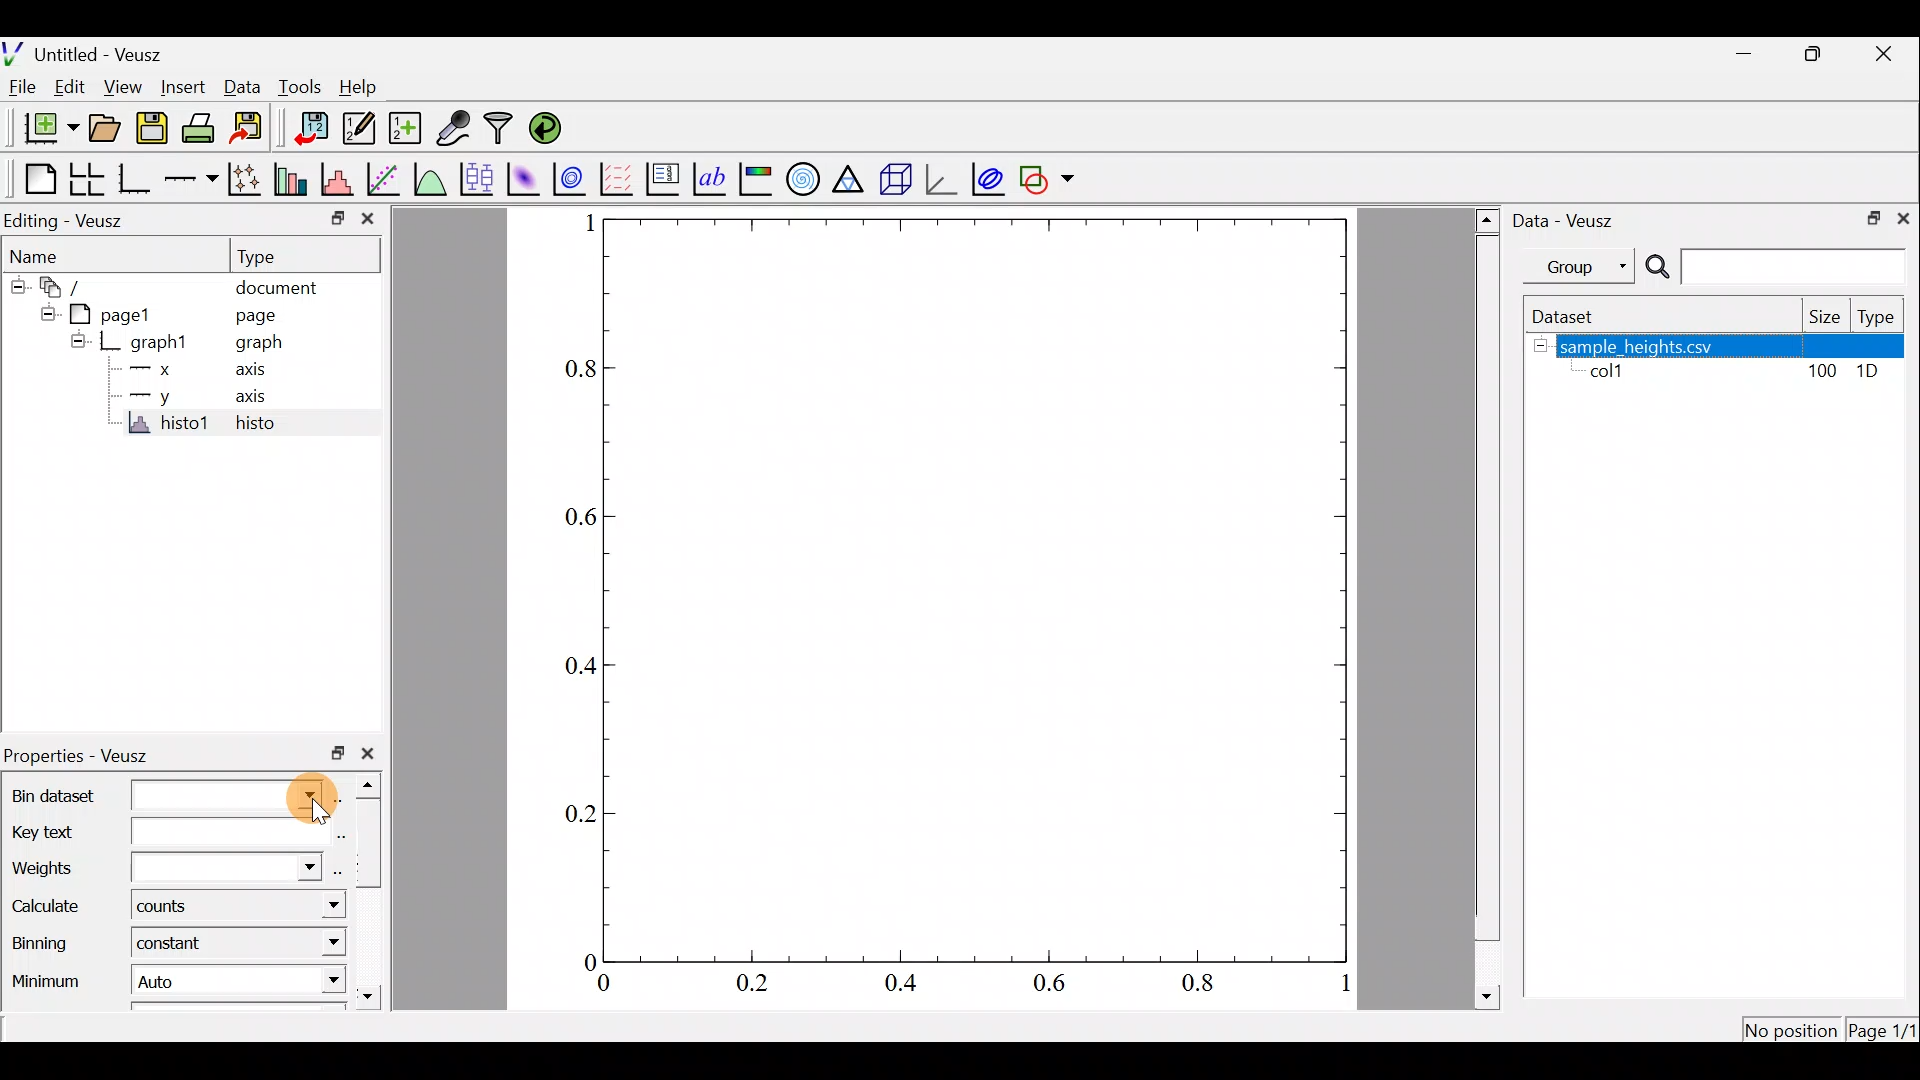 This screenshot has width=1920, height=1080. Describe the element at coordinates (503, 127) in the screenshot. I see `Filter data` at that location.